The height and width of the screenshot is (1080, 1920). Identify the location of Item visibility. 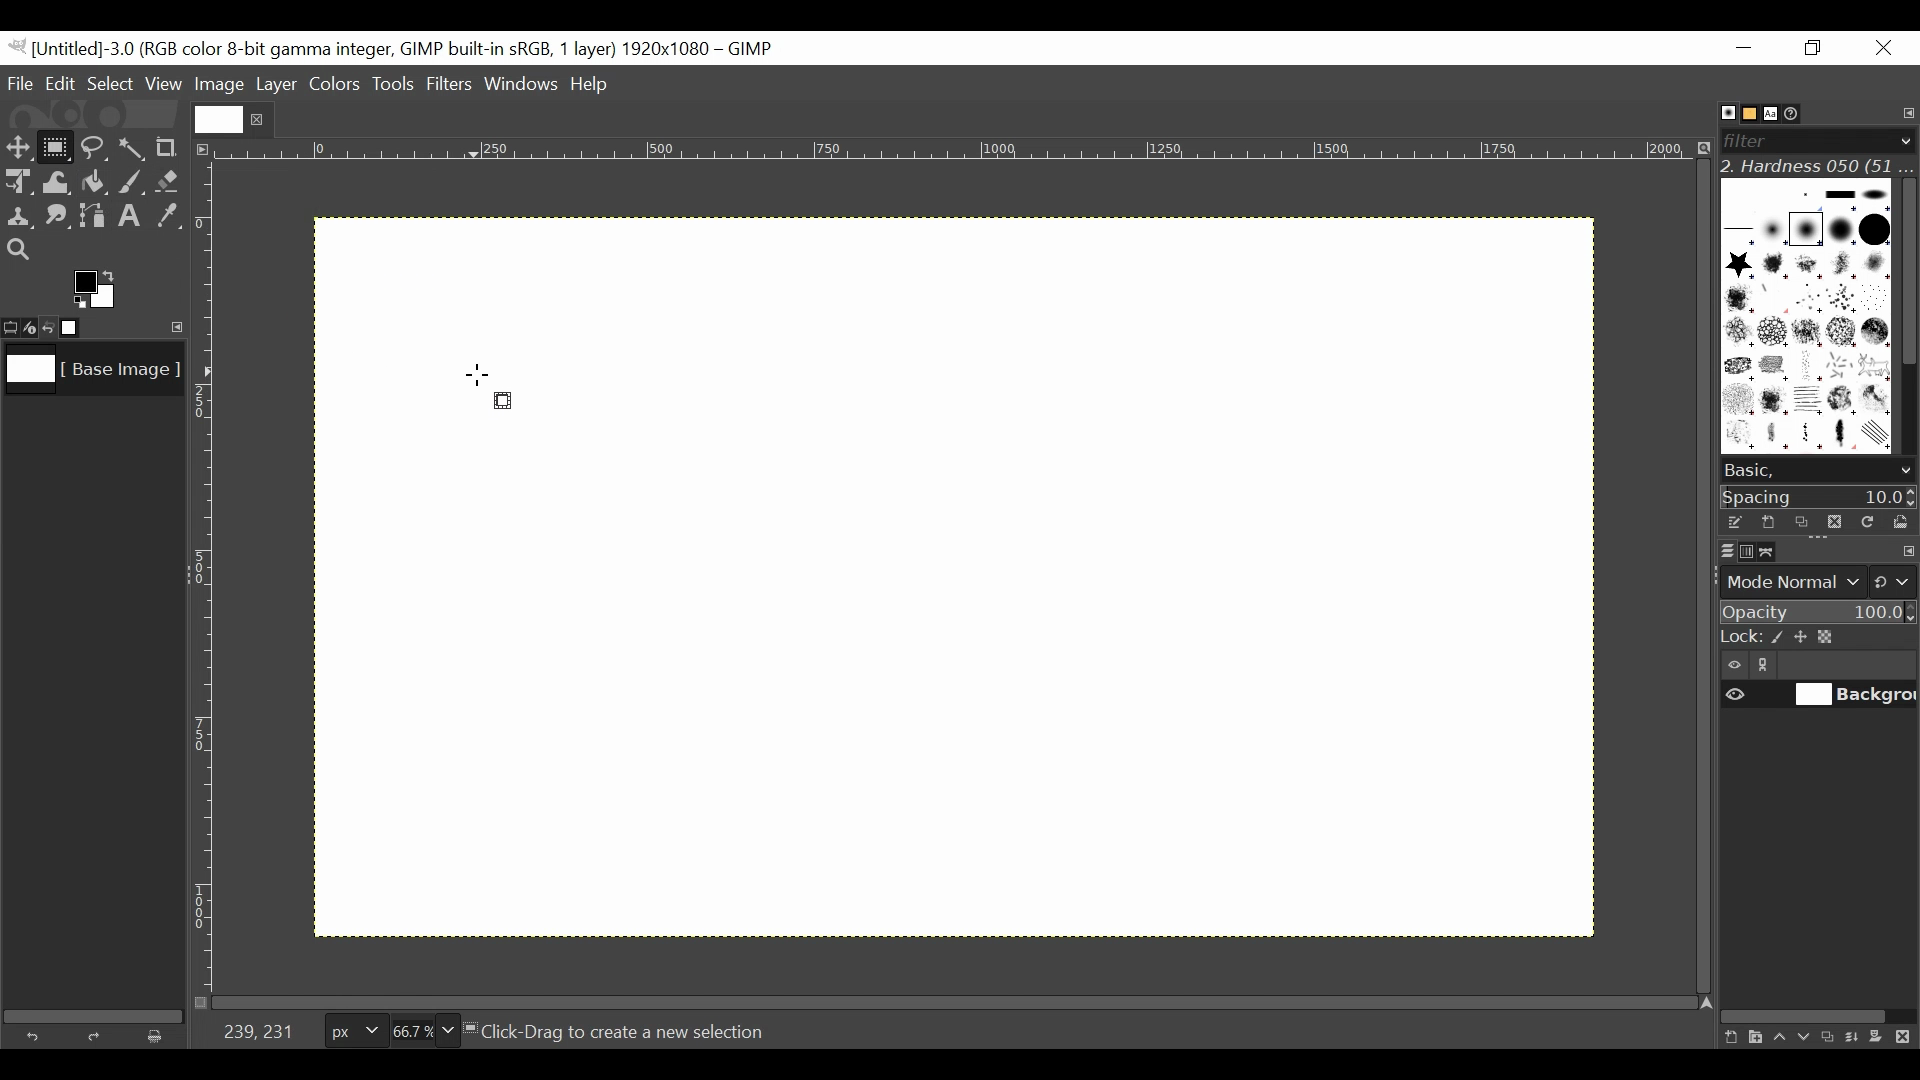
(1735, 666).